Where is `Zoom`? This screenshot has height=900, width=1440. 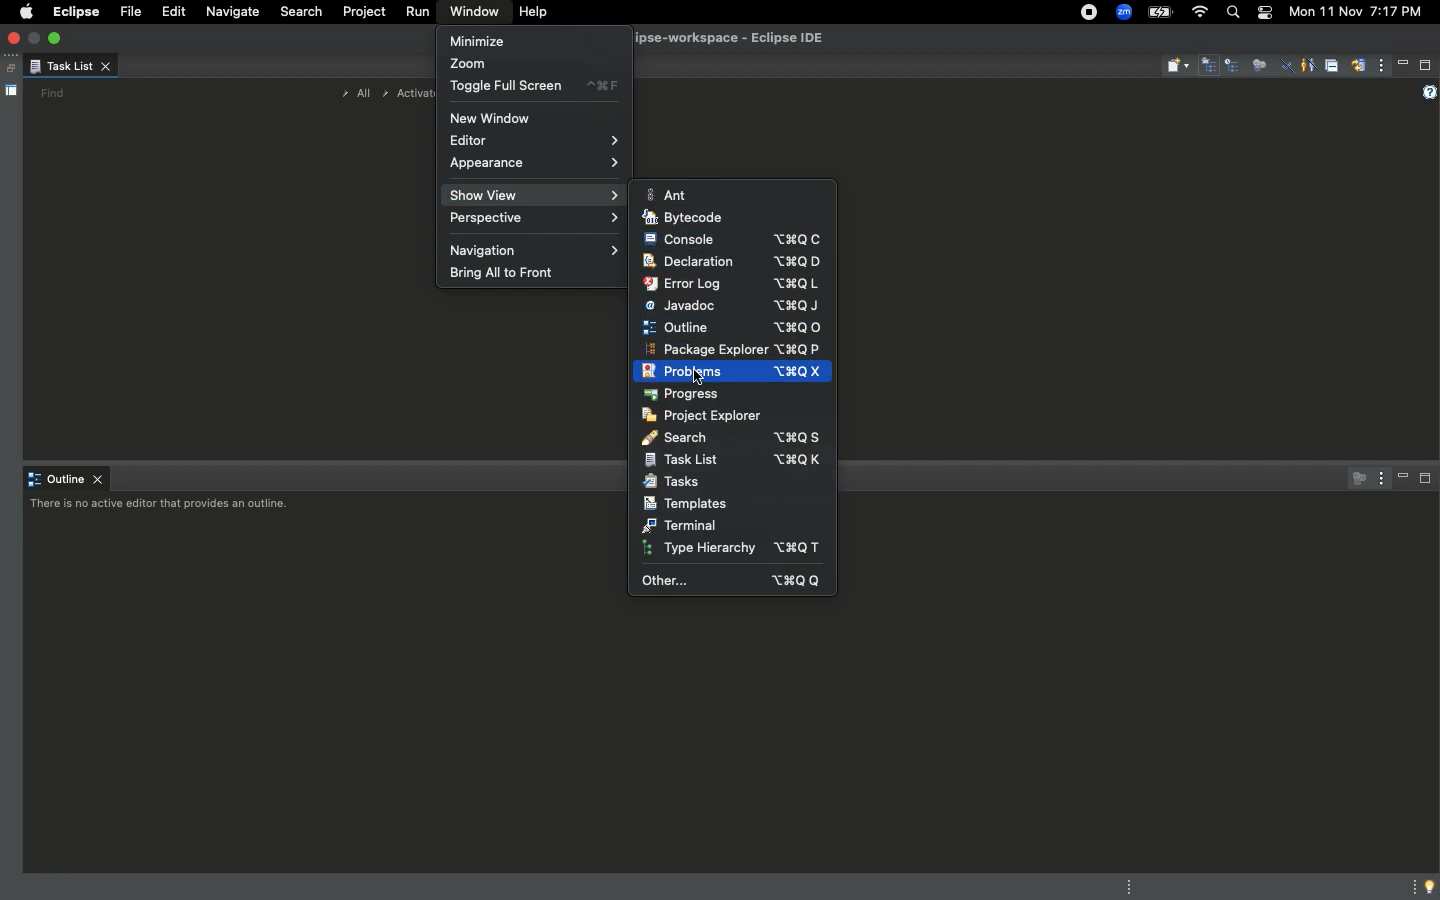
Zoom is located at coordinates (1124, 12).